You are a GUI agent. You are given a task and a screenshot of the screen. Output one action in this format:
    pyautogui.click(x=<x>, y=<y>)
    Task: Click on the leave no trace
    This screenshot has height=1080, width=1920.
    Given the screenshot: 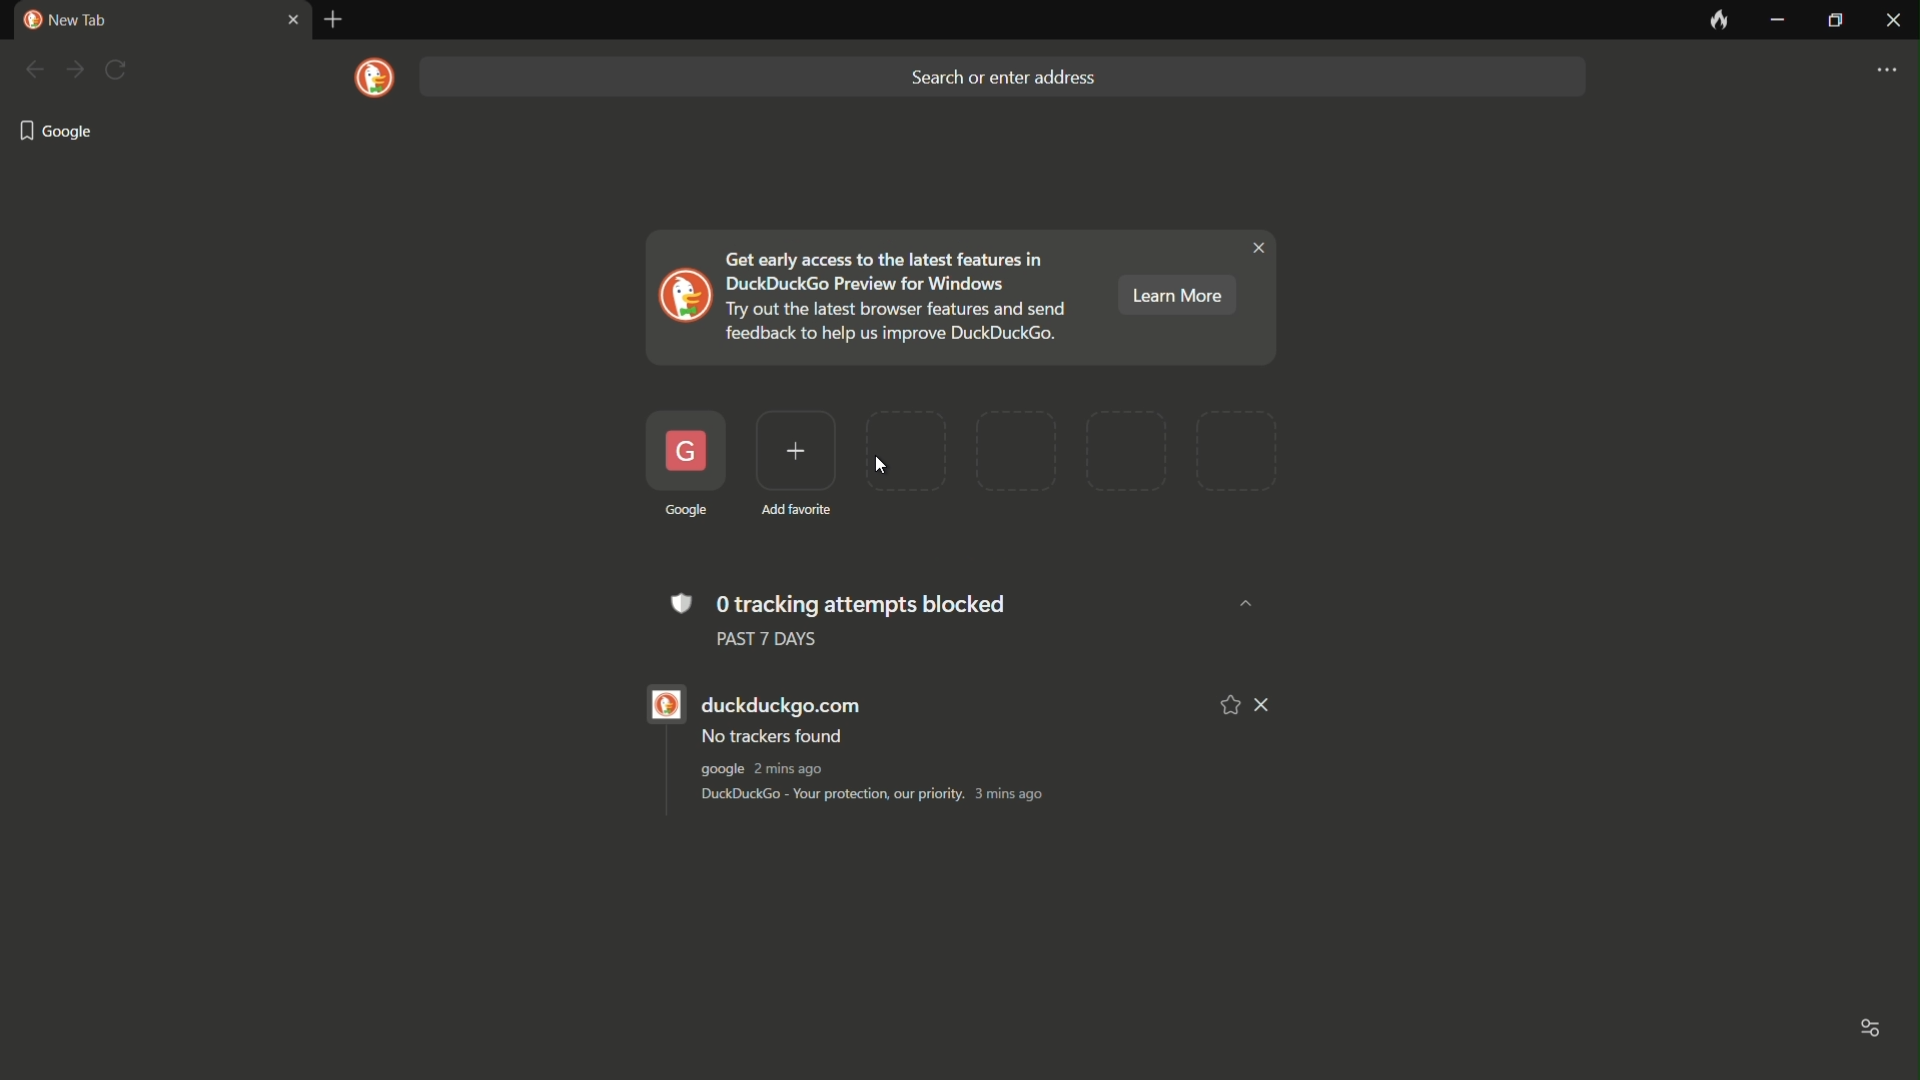 What is the action you would take?
    pyautogui.click(x=1717, y=21)
    